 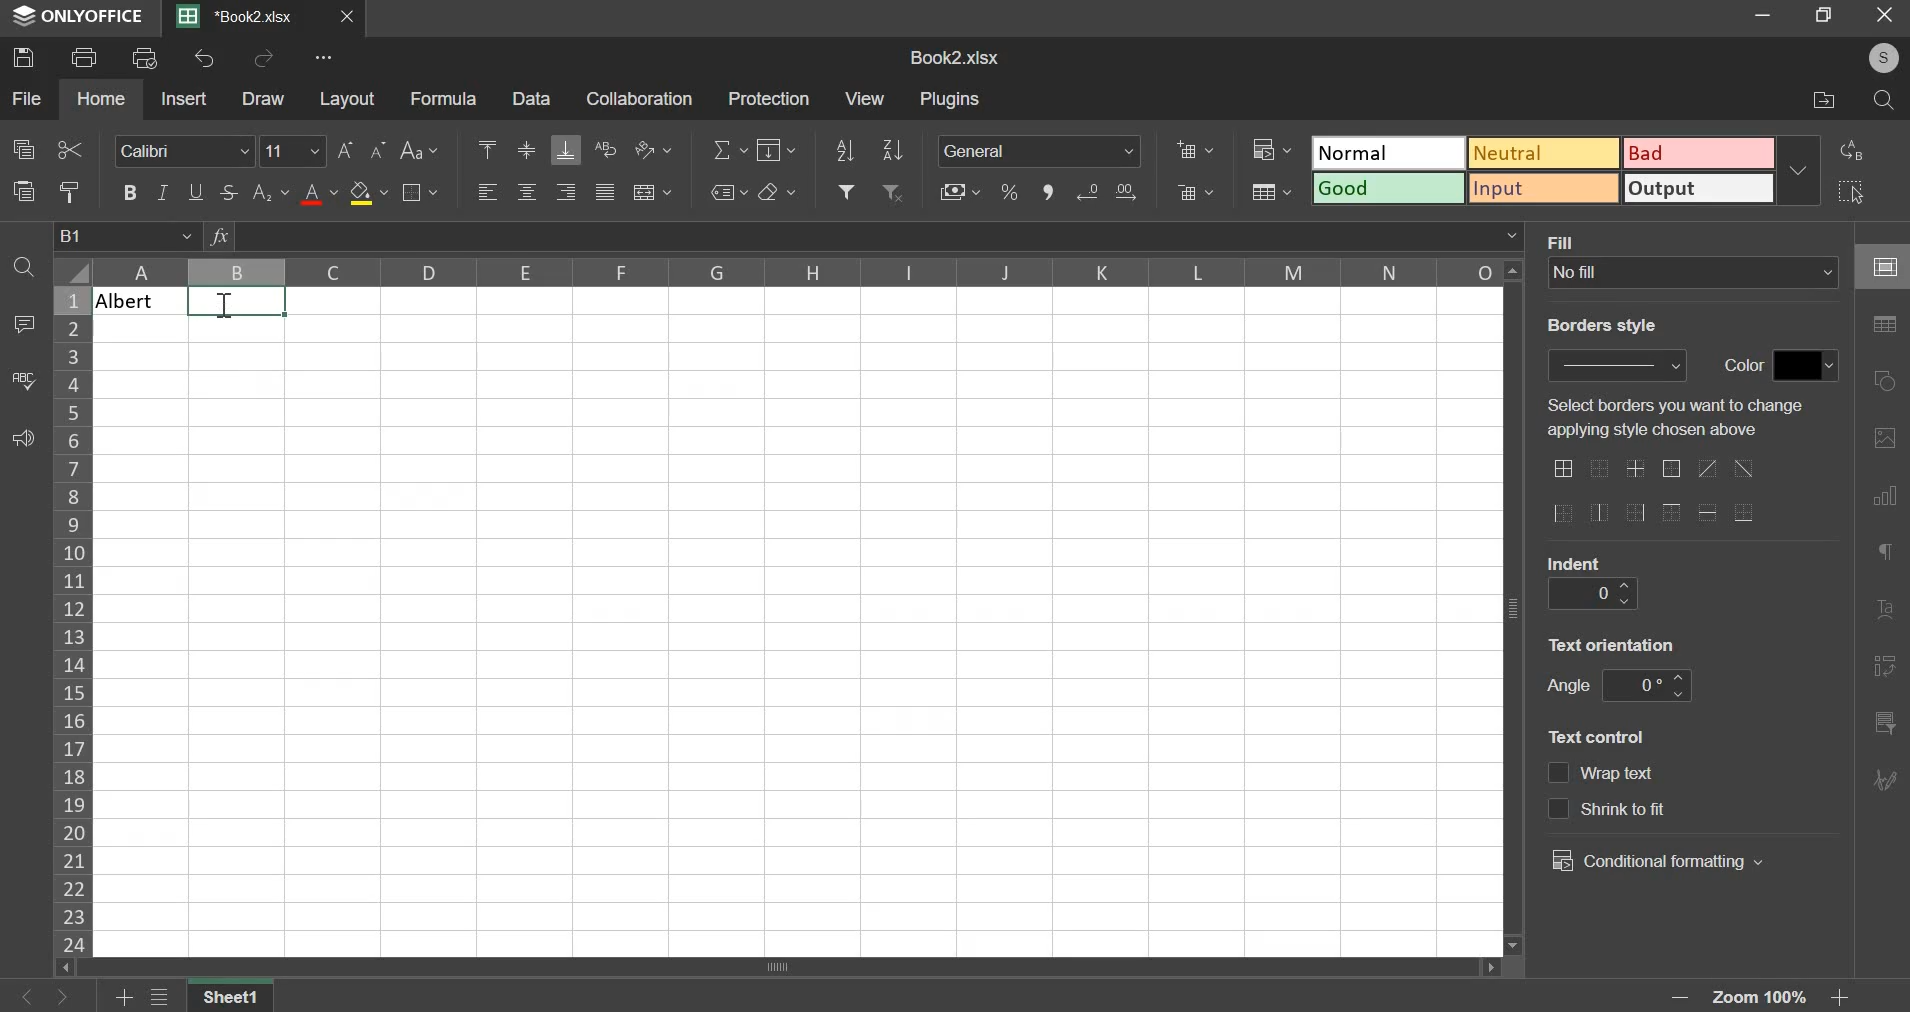 I want to click on file, so click(x=26, y=97).